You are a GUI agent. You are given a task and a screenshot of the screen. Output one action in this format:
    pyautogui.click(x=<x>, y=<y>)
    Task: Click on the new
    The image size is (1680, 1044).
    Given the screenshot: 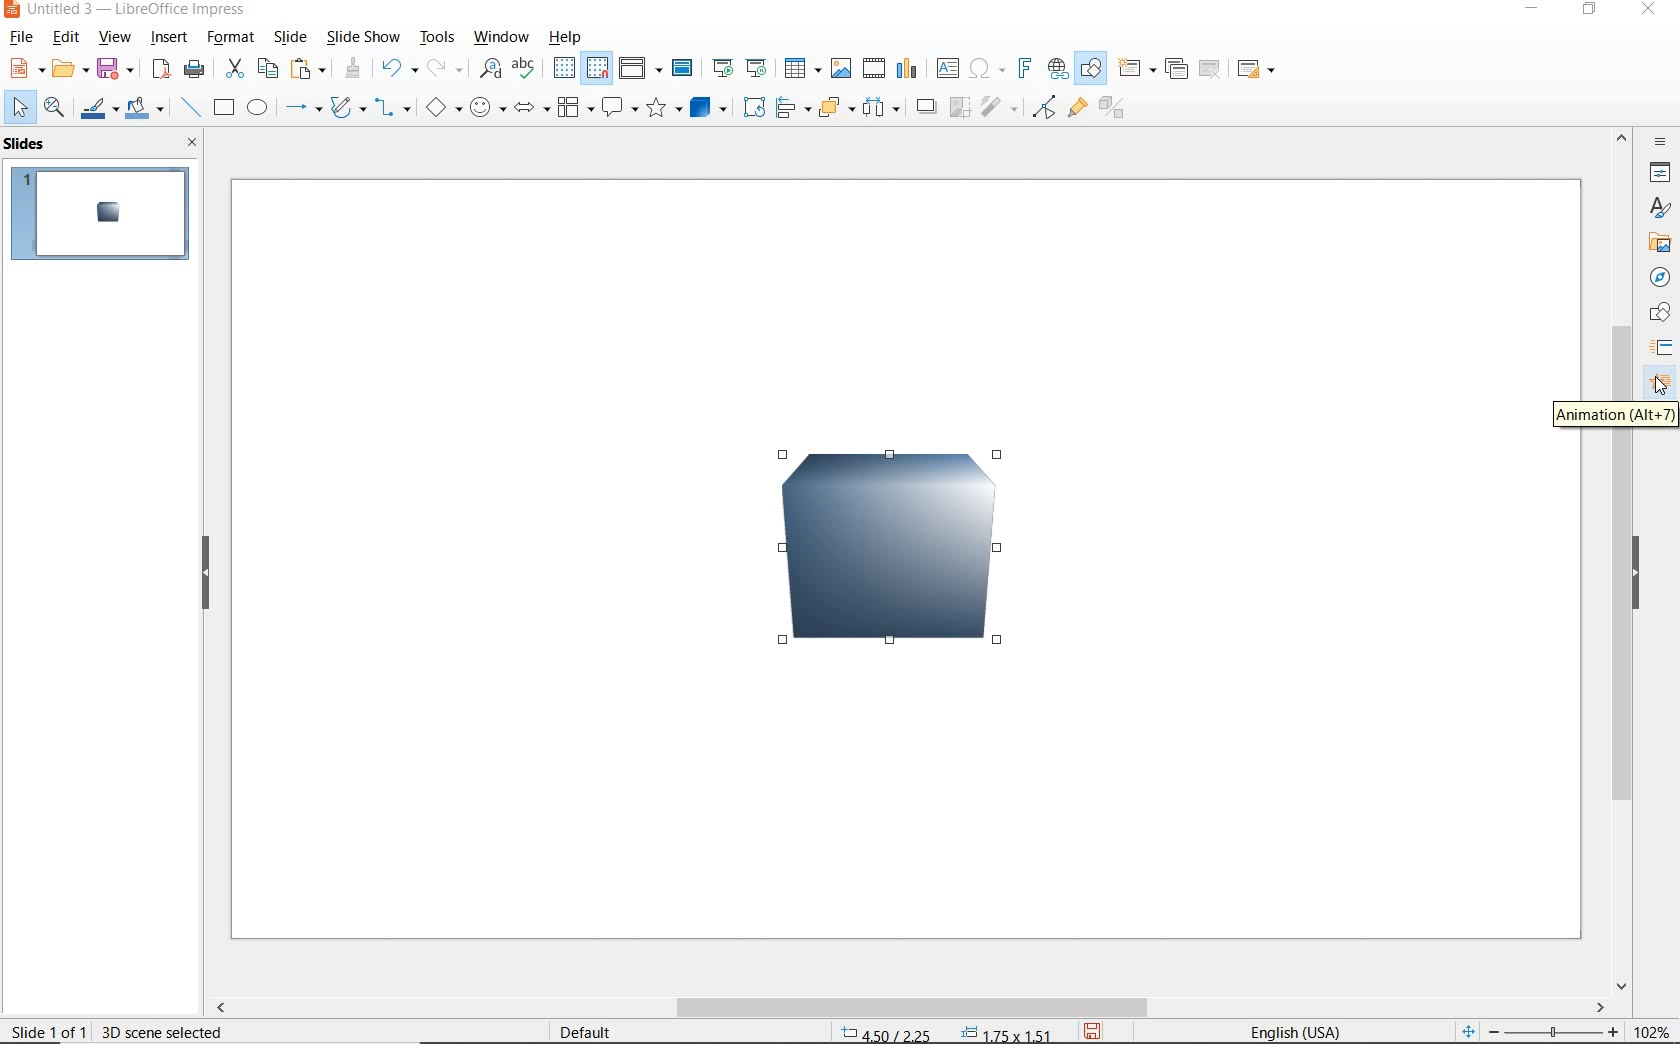 What is the action you would take?
    pyautogui.click(x=27, y=68)
    